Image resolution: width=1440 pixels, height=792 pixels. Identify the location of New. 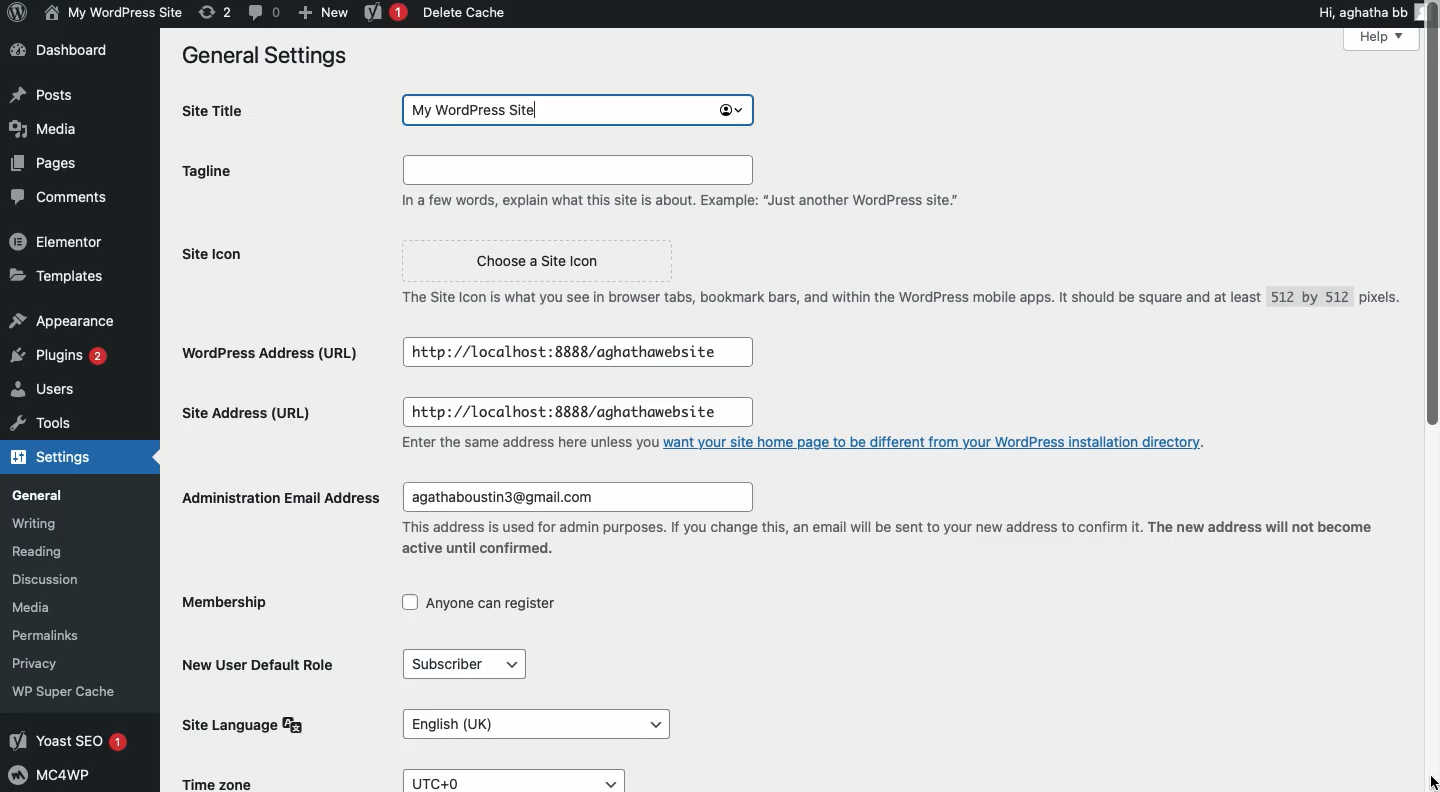
(325, 12).